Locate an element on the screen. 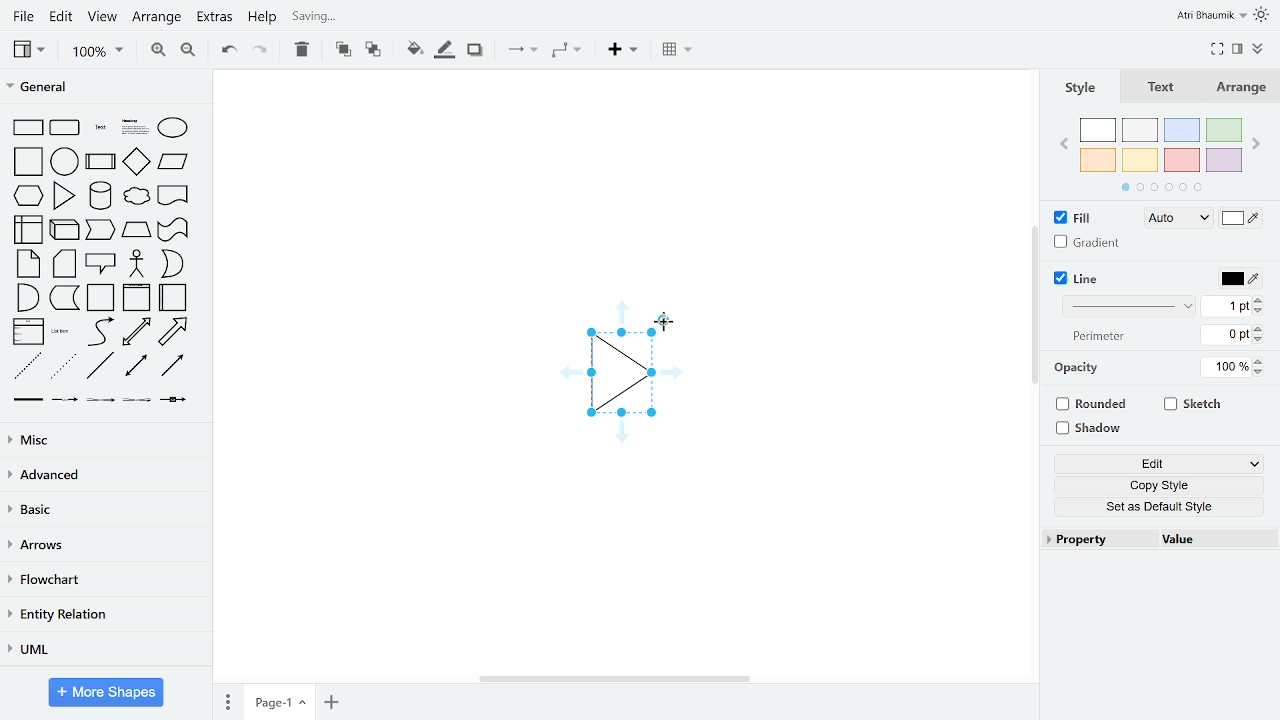  previous  is located at coordinates (1061, 147).